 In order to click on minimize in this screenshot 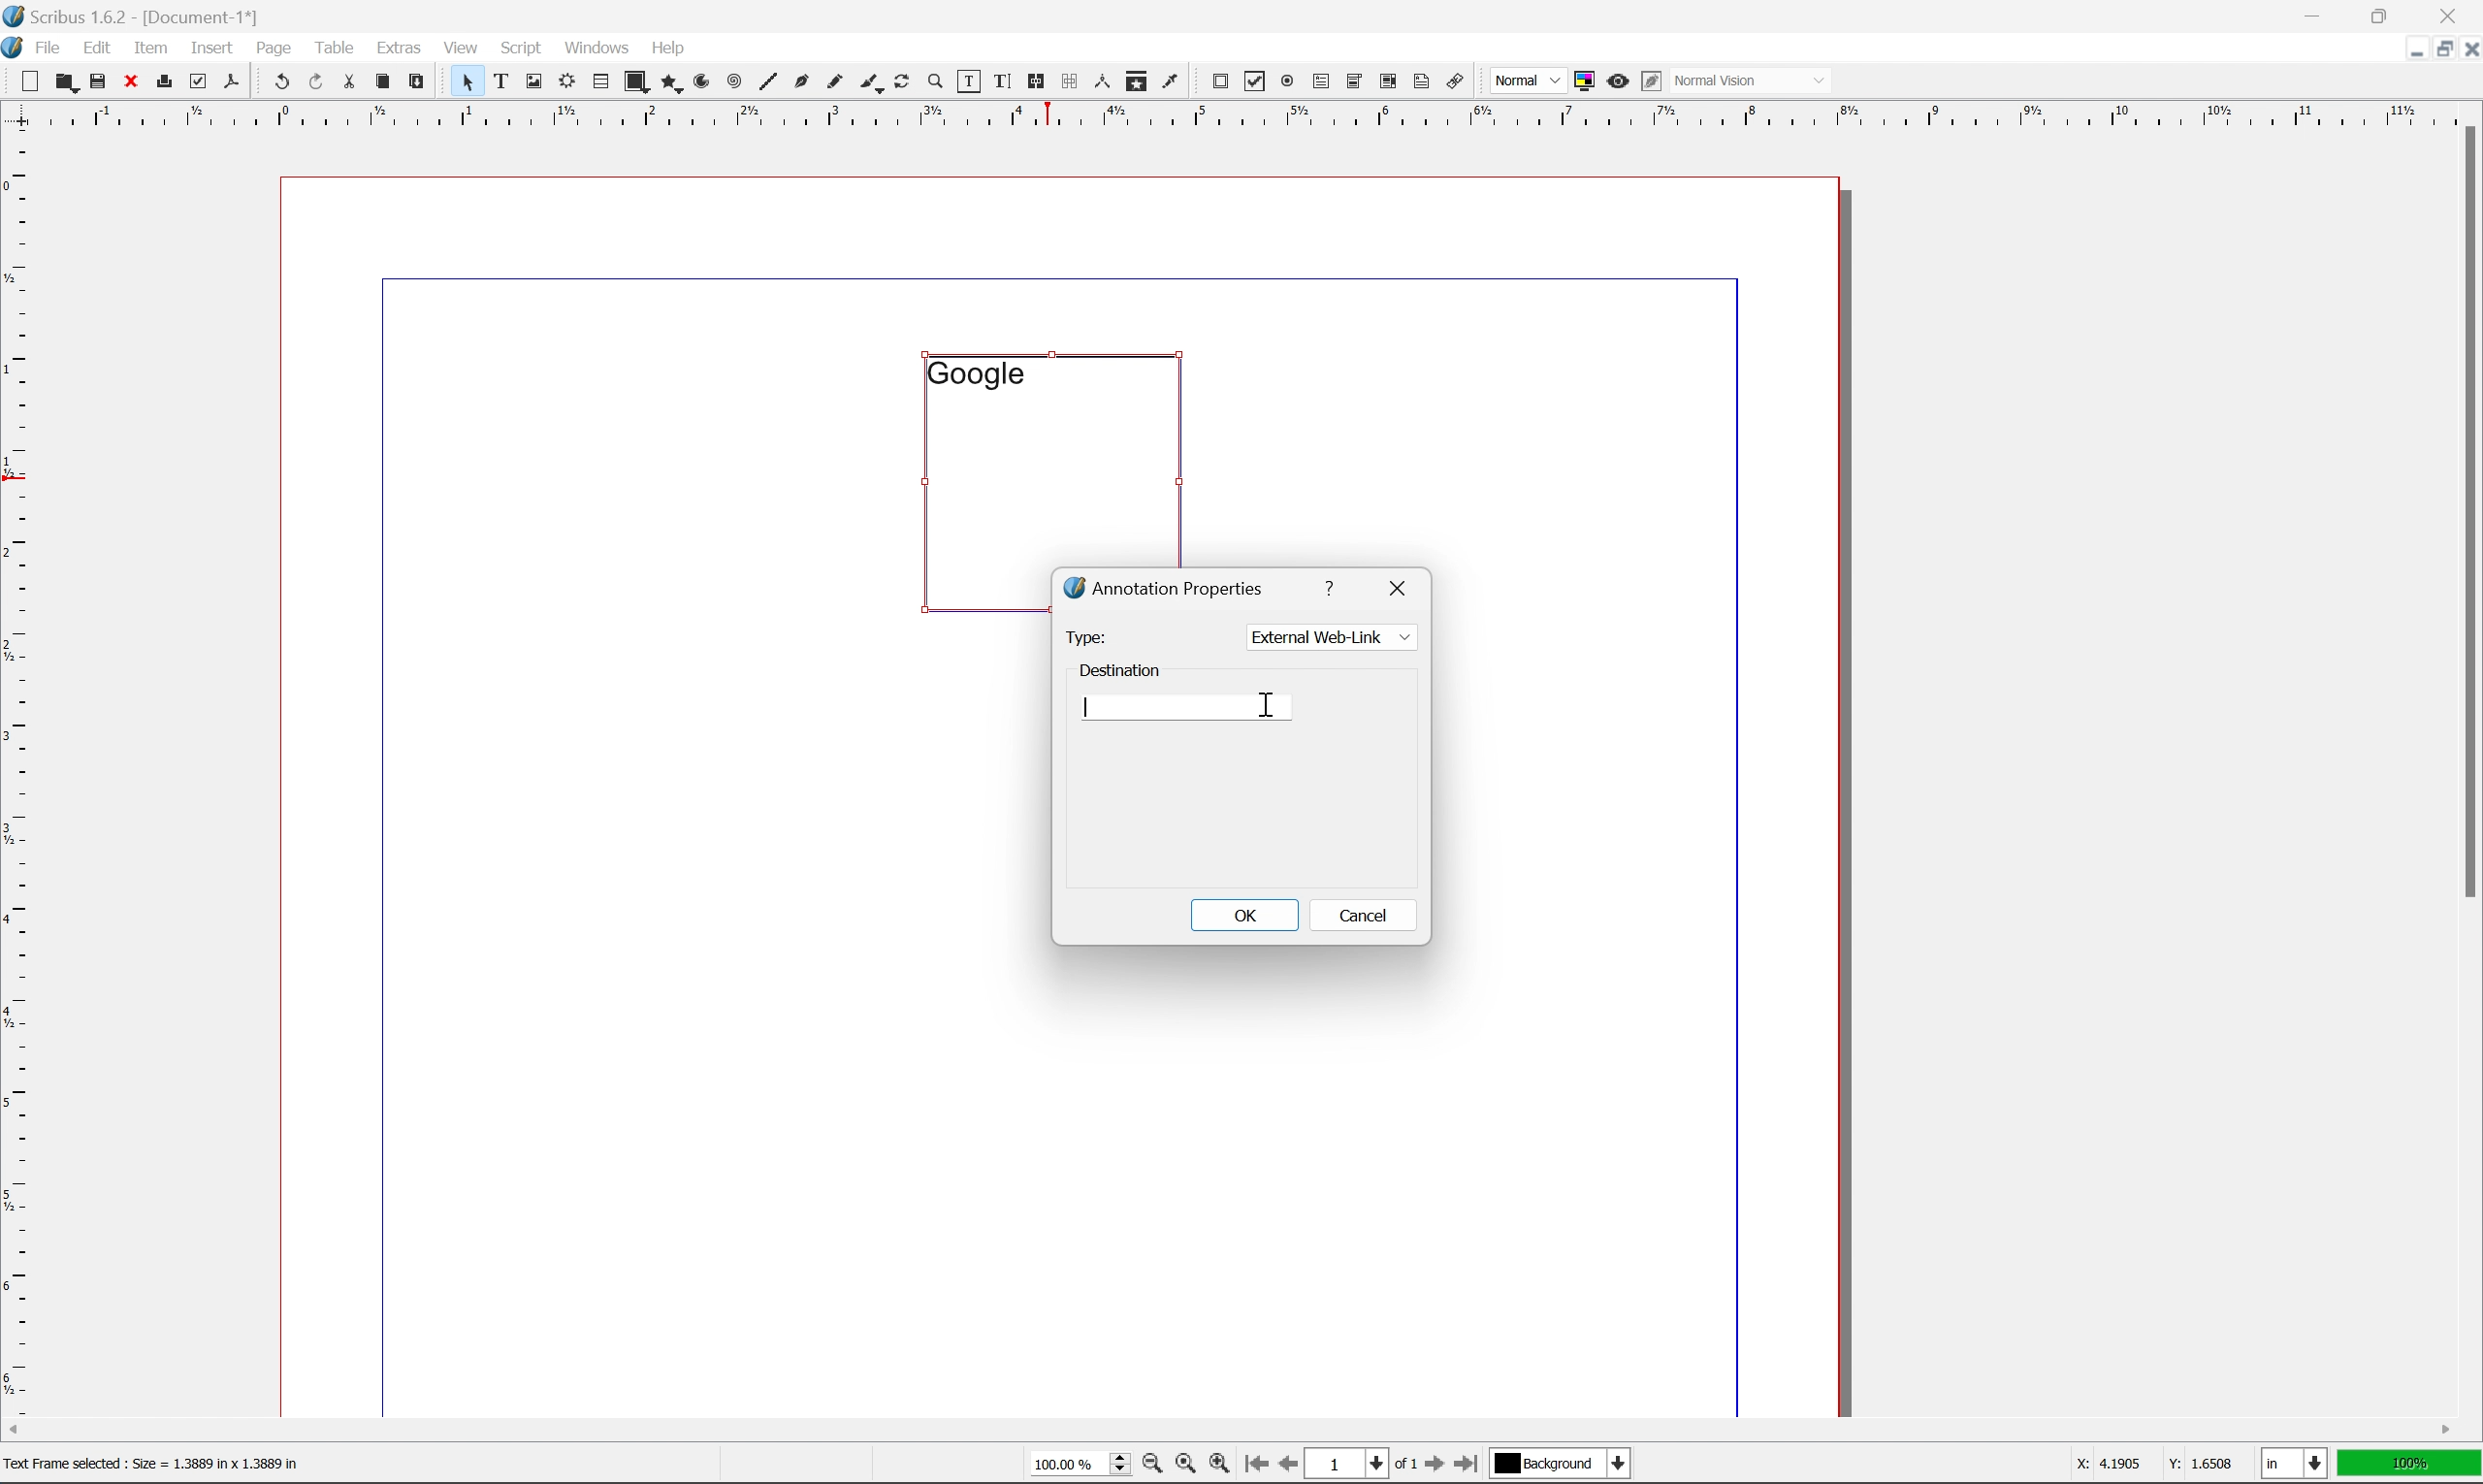, I will do `click(2404, 47)`.